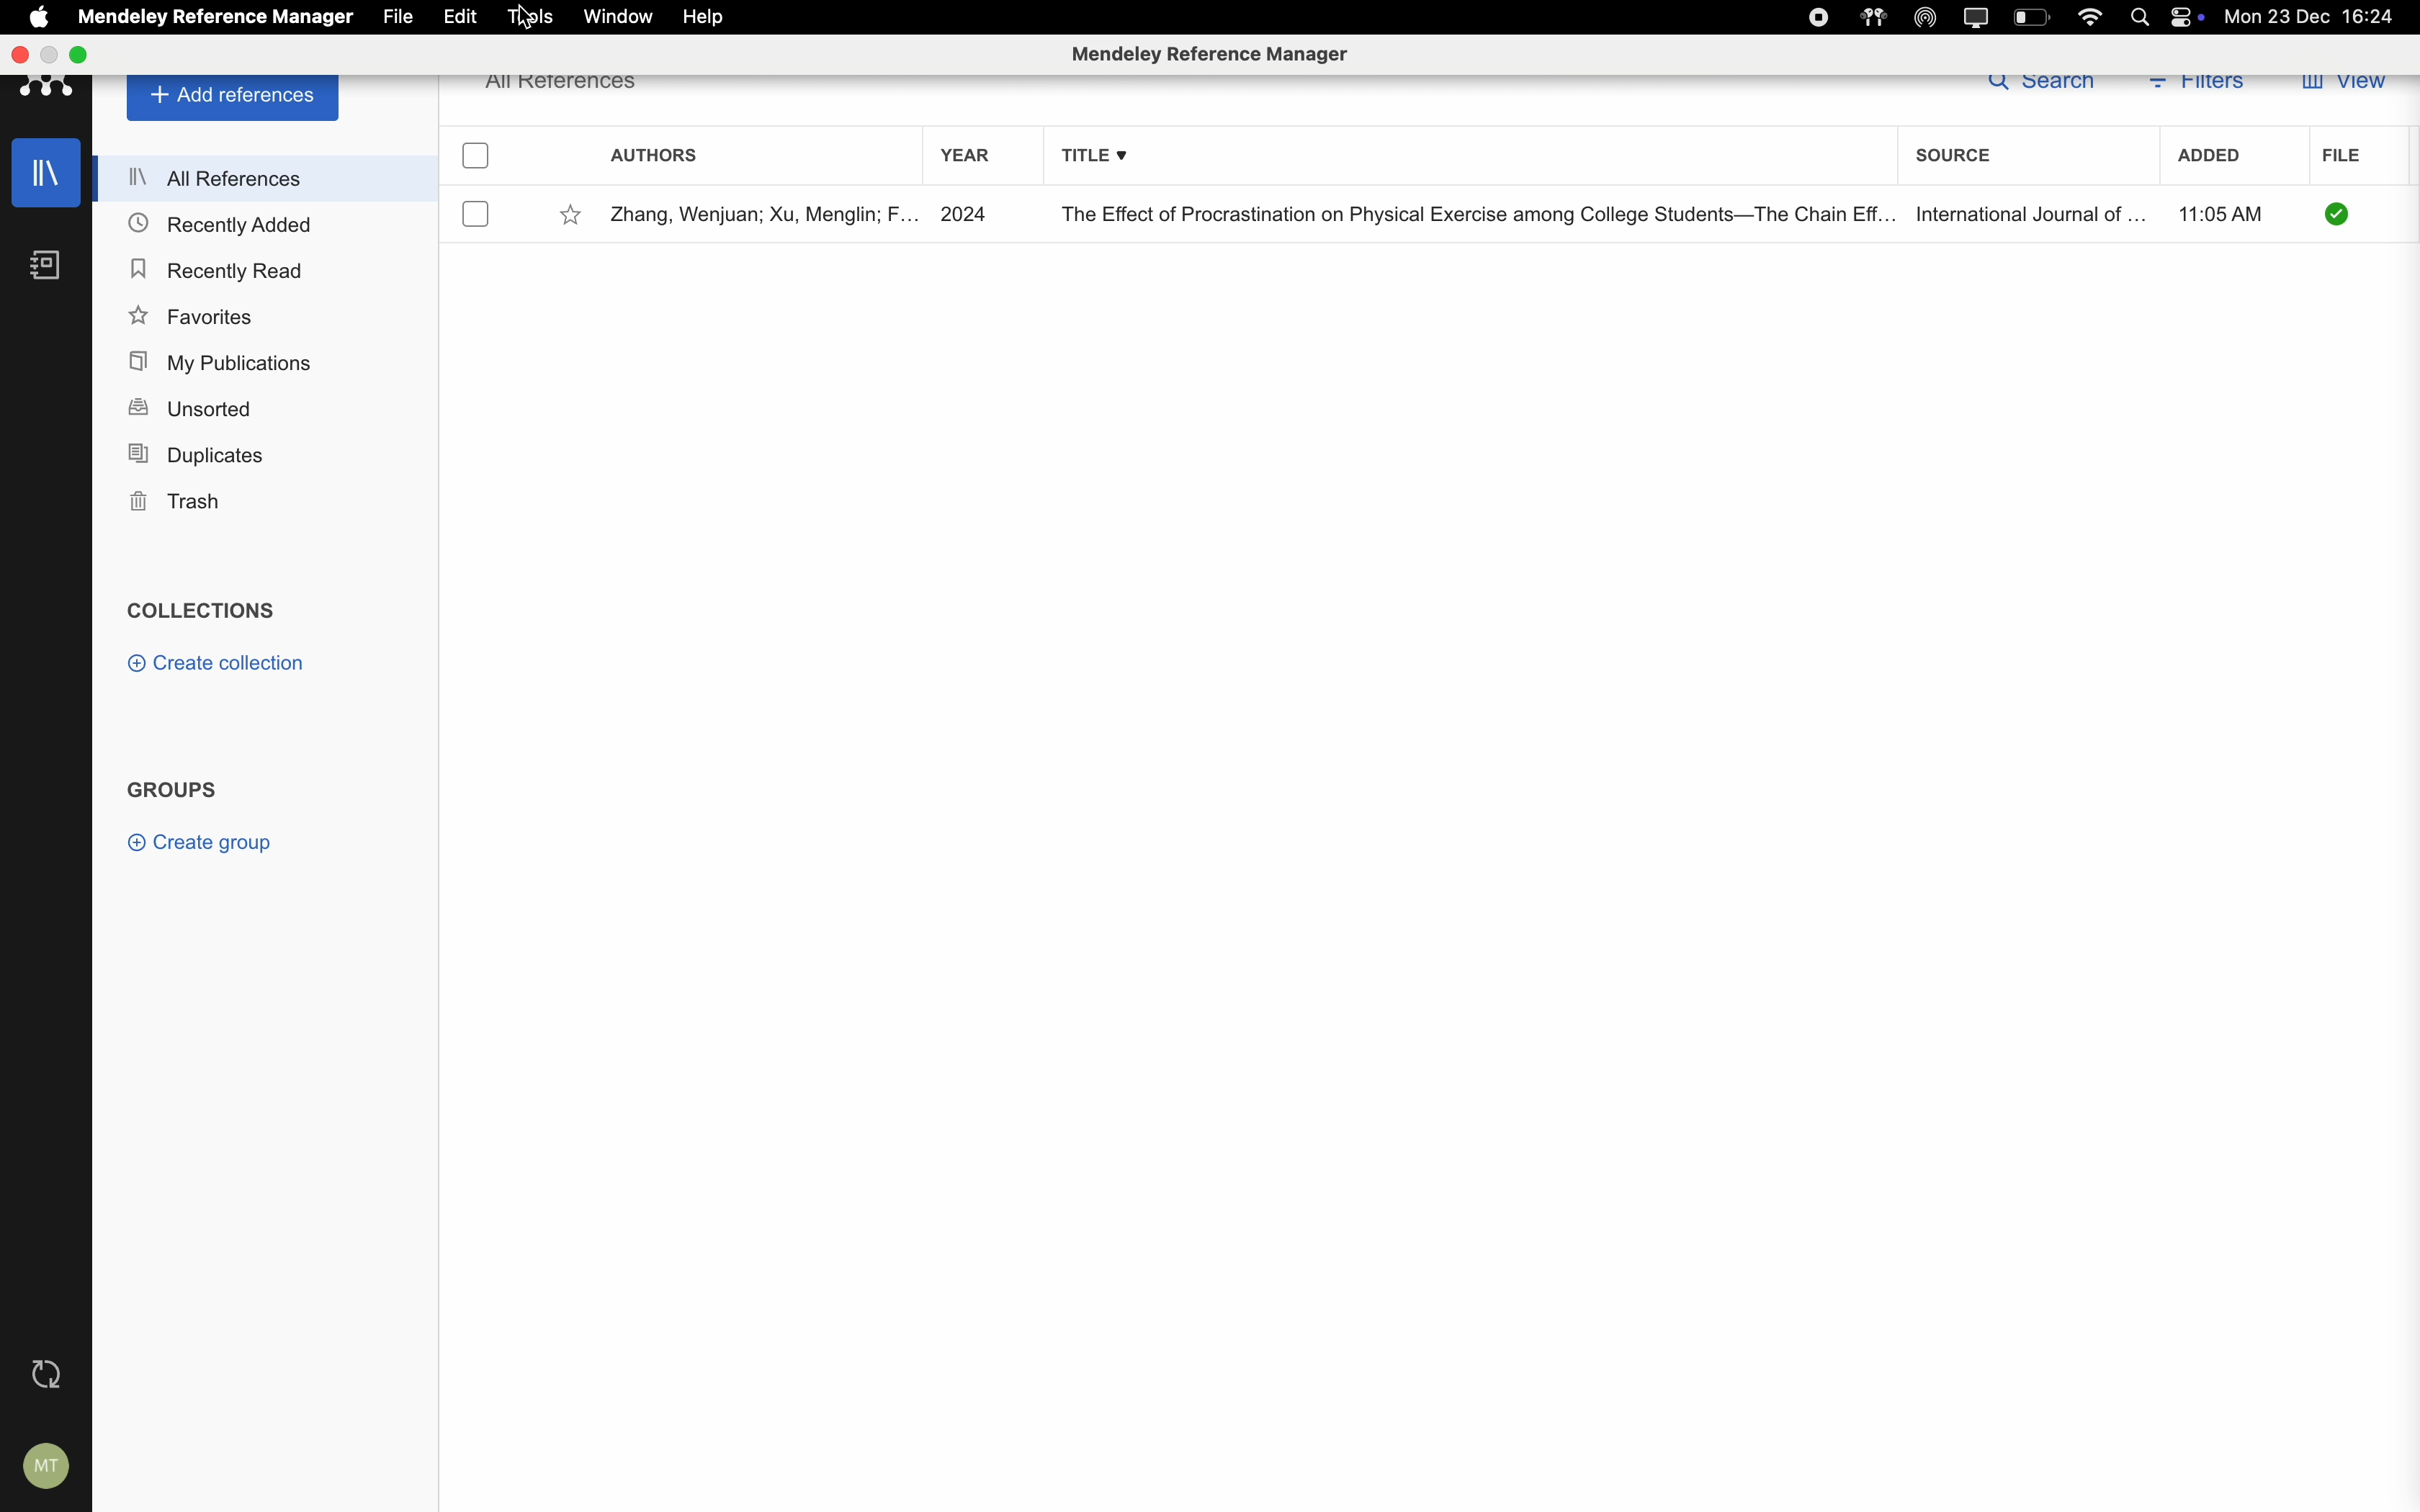 This screenshot has width=2420, height=1512. I want to click on create group, so click(204, 844).